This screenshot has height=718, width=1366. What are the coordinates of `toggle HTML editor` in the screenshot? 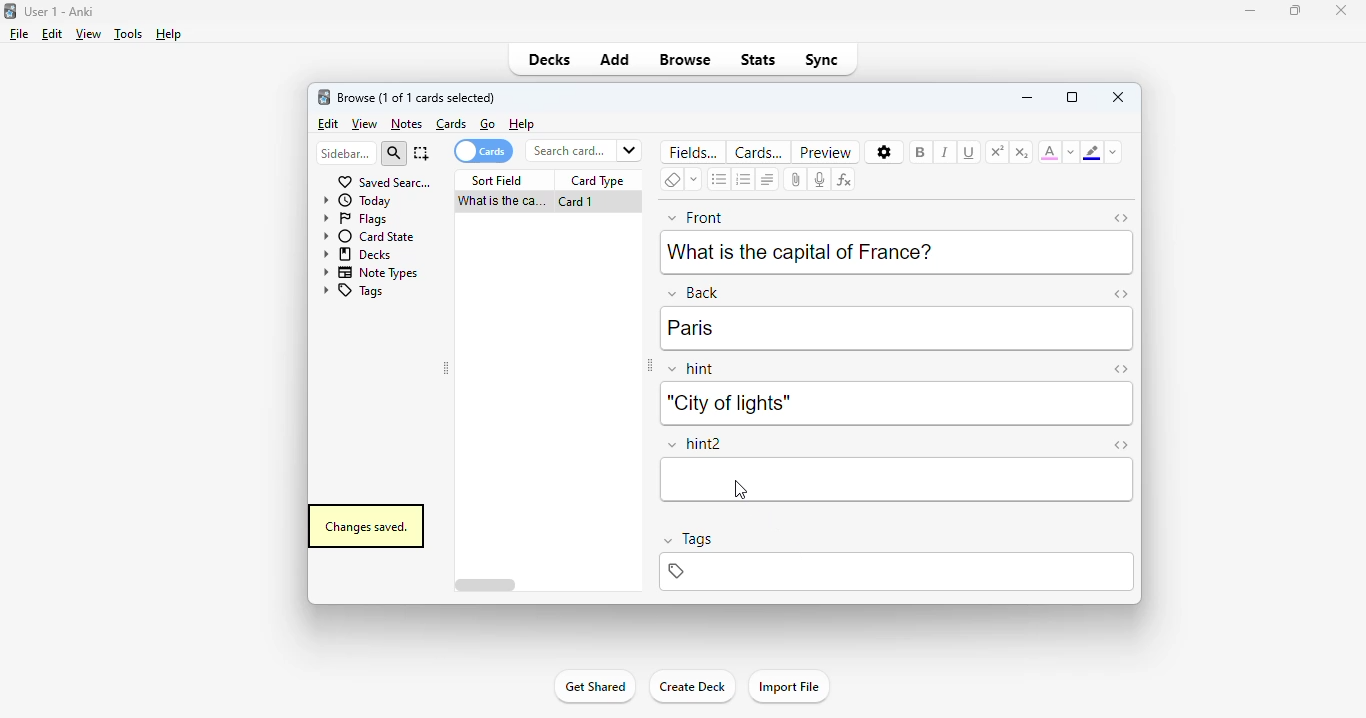 It's located at (1122, 218).